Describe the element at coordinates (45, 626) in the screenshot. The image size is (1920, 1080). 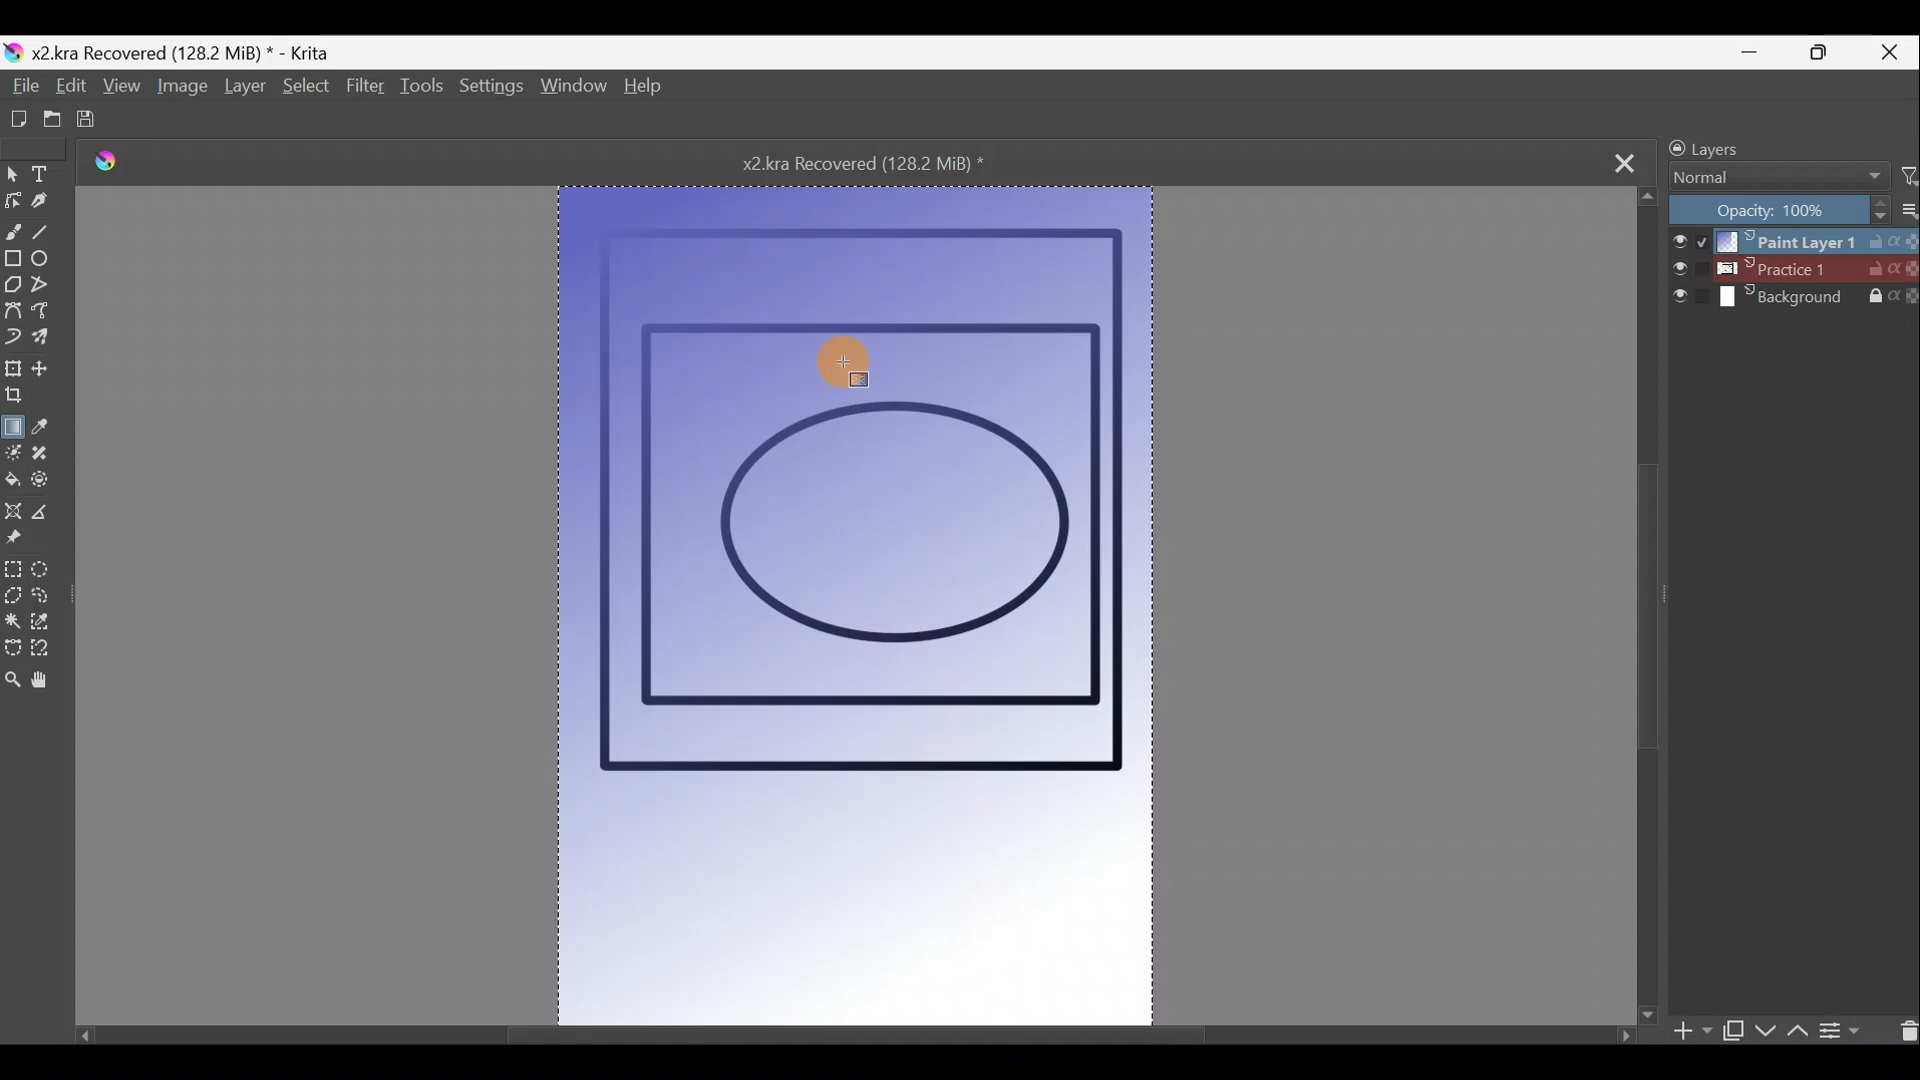
I see `Similar colour selection tool` at that location.